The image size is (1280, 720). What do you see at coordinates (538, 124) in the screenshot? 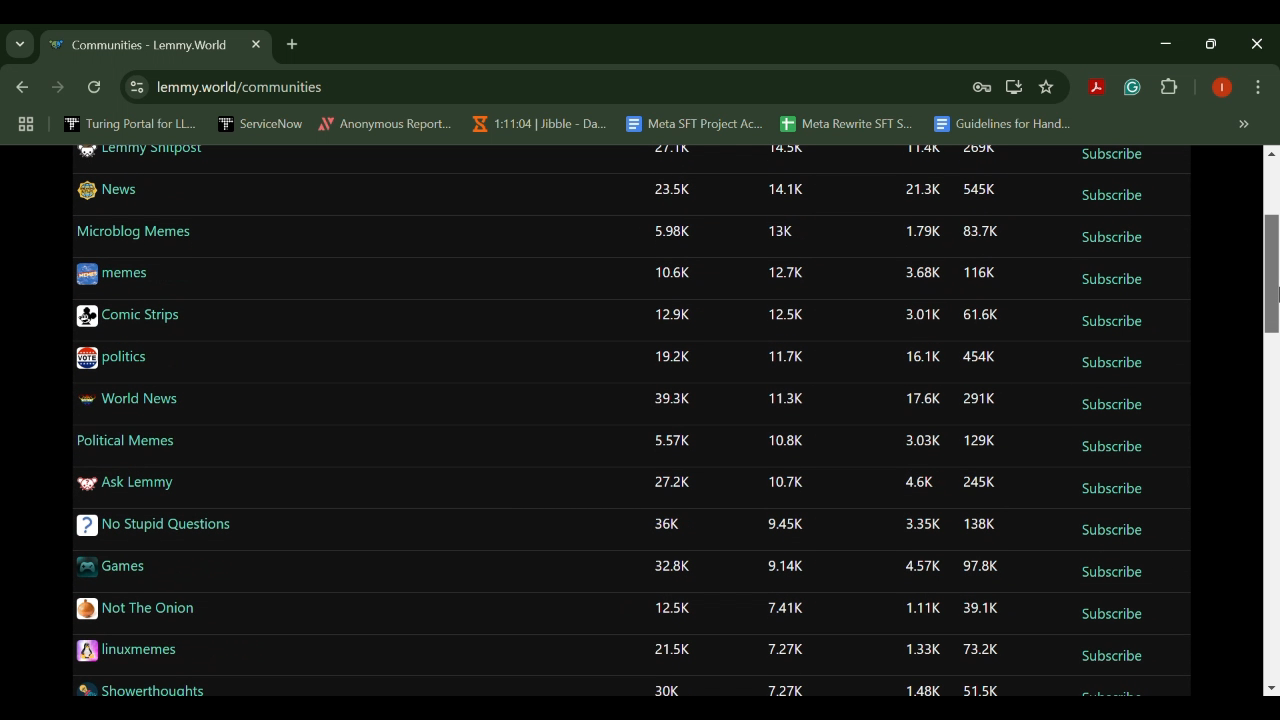
I see `1:11:04 | Jibble - Da...` at bounding box center [538, 124].